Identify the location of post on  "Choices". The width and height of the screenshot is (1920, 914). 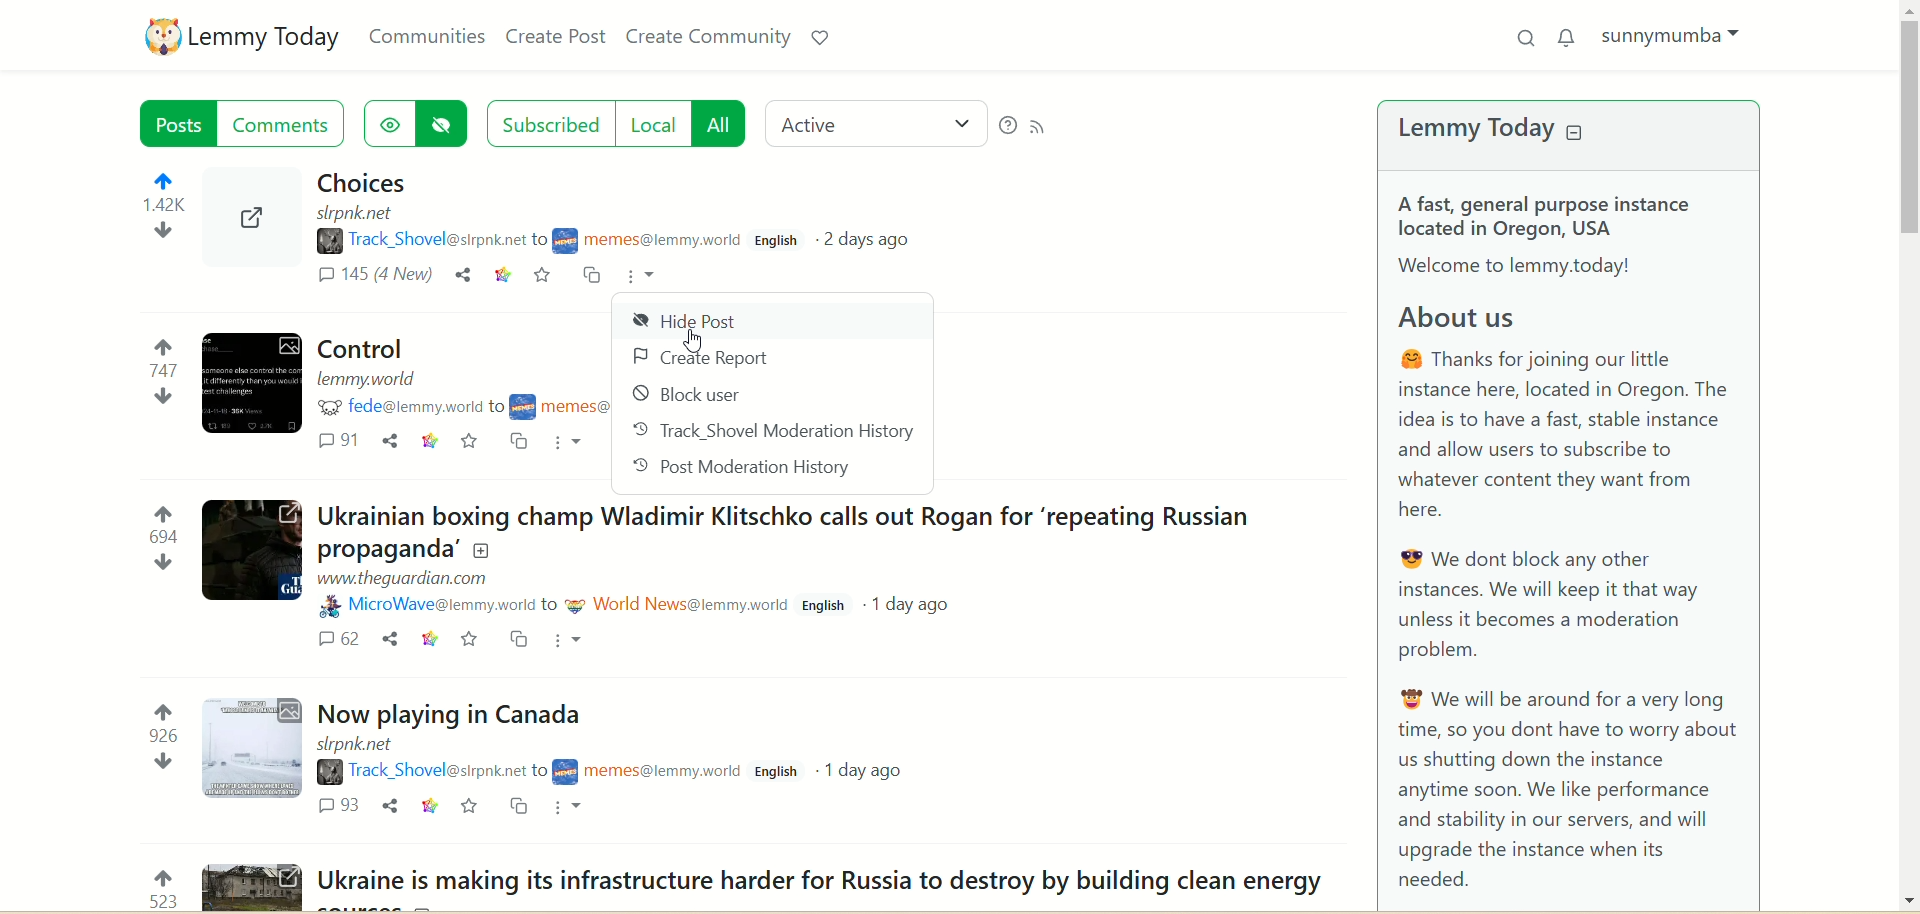
(527, 185).